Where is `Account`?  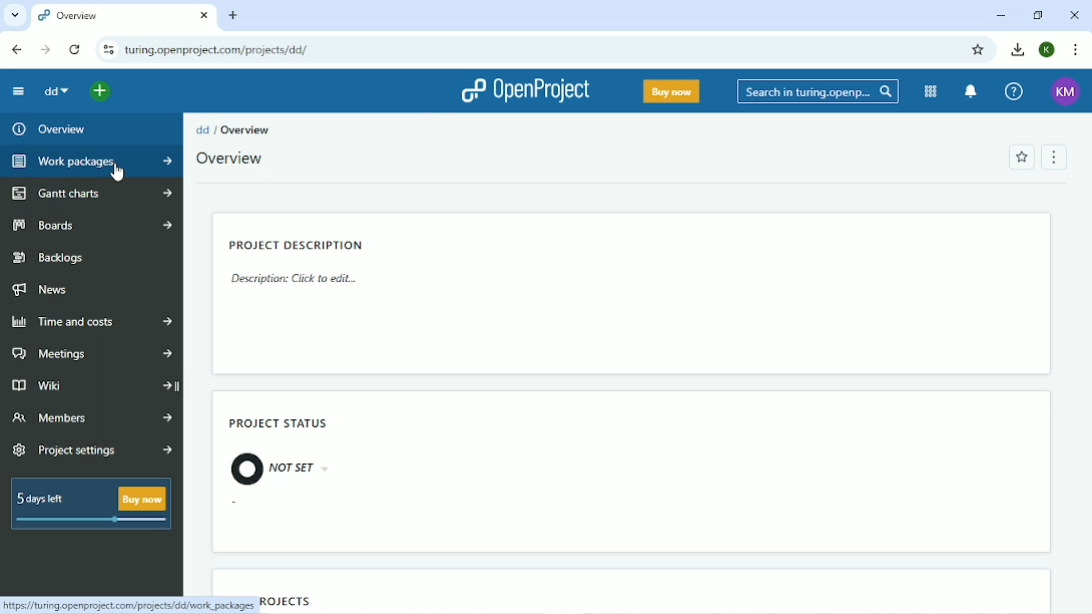 Account is located at coordinates (1048, 49).